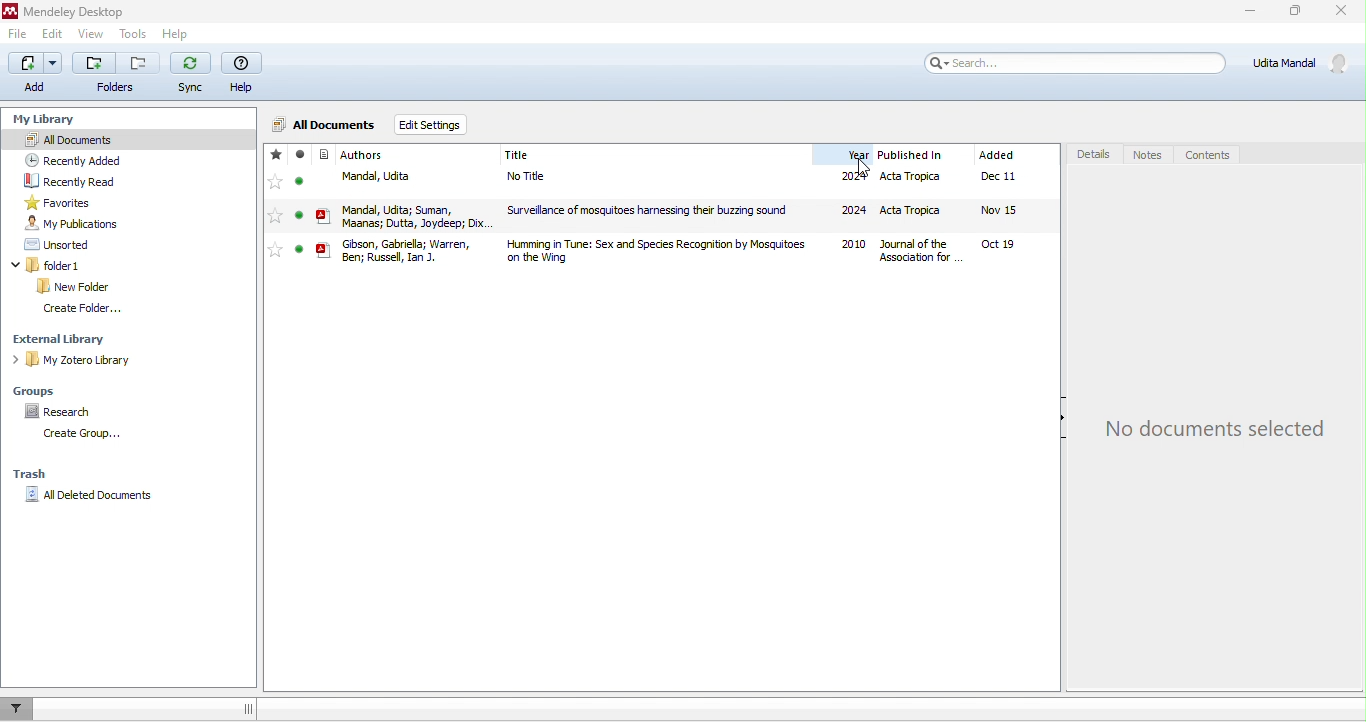 Image resolution: width=1366 pixels, height=722 pixels. What do you see at coordinates (1292, 17) in the screenshot?
I see `maximize` at bounding box center [1292, 17].